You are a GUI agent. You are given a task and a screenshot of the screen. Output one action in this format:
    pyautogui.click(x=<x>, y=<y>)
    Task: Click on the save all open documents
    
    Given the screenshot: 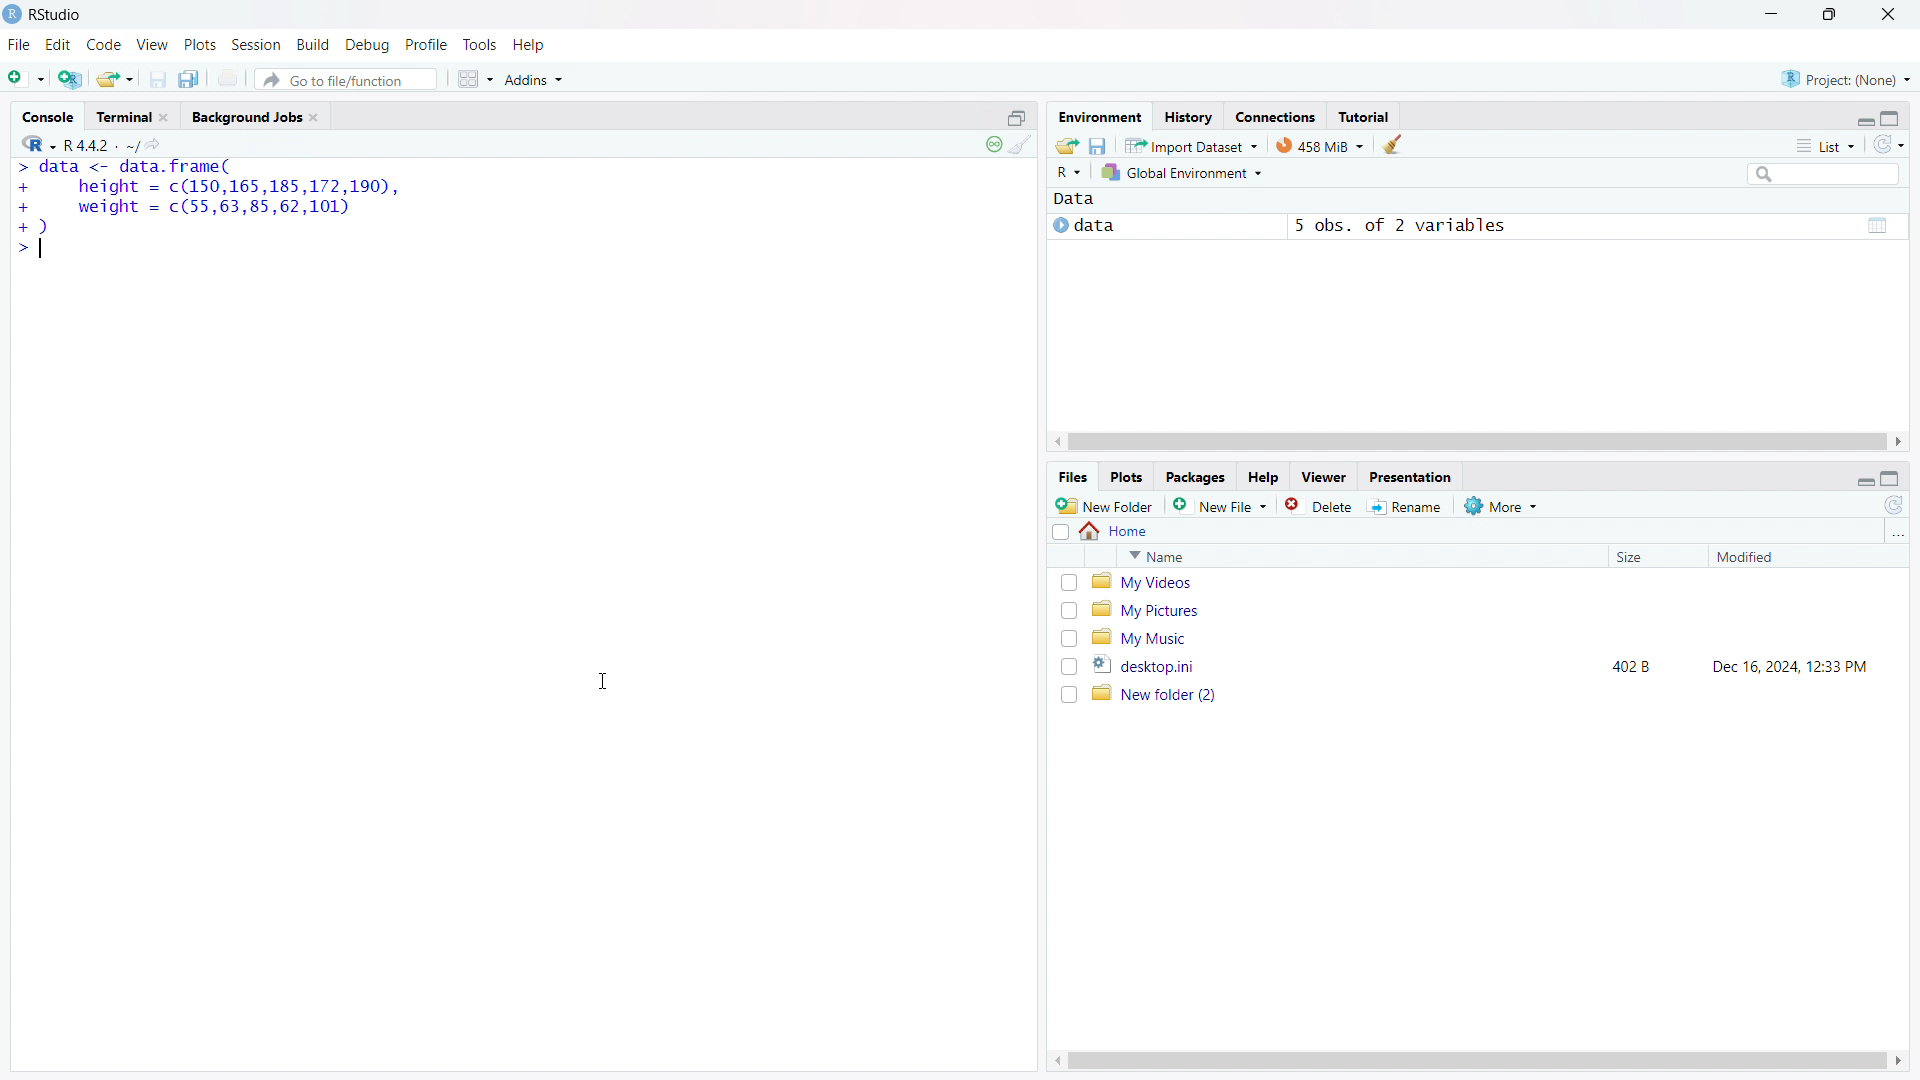 What is the action you would take?
    pyautogui.click(x=192, y=78)
    